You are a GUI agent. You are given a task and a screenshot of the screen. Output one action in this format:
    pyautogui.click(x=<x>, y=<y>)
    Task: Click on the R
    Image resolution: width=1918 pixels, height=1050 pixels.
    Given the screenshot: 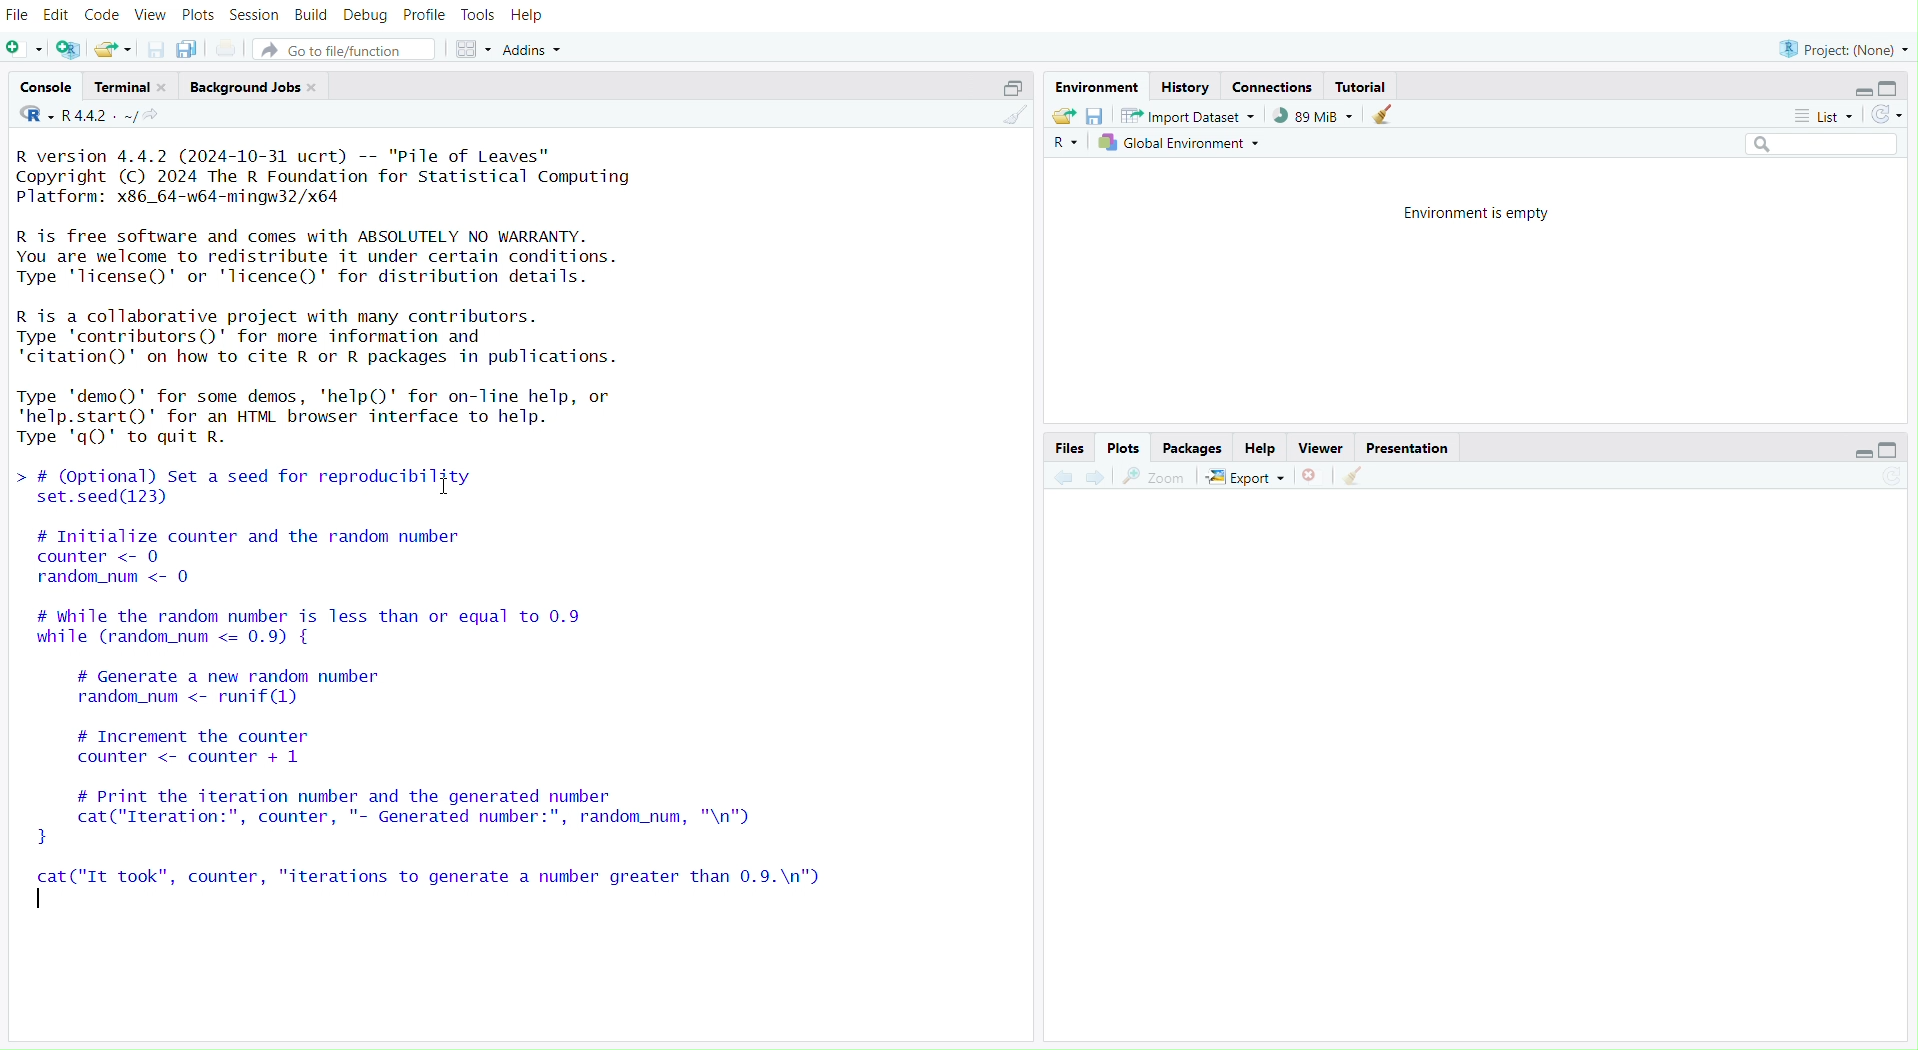 What is the action you would take?
    pyautogui.click(x=1066, y=141)
    